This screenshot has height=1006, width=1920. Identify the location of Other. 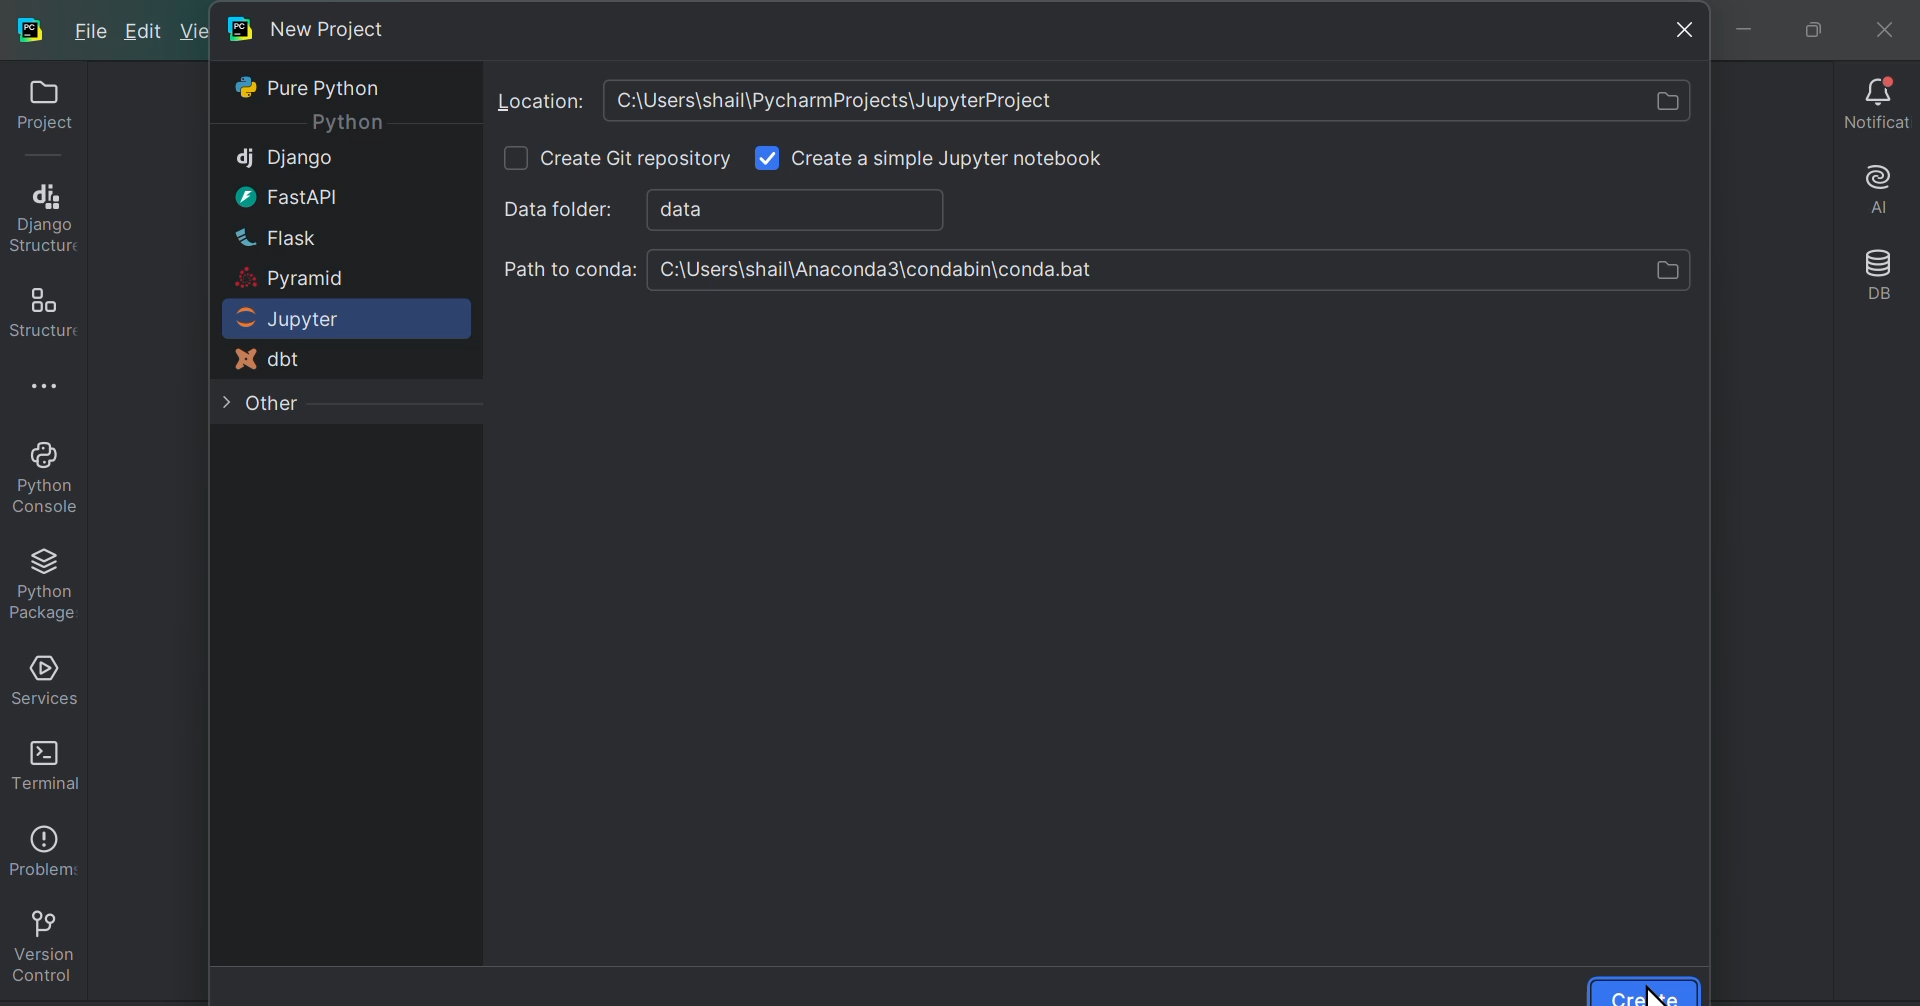
(269, 405).